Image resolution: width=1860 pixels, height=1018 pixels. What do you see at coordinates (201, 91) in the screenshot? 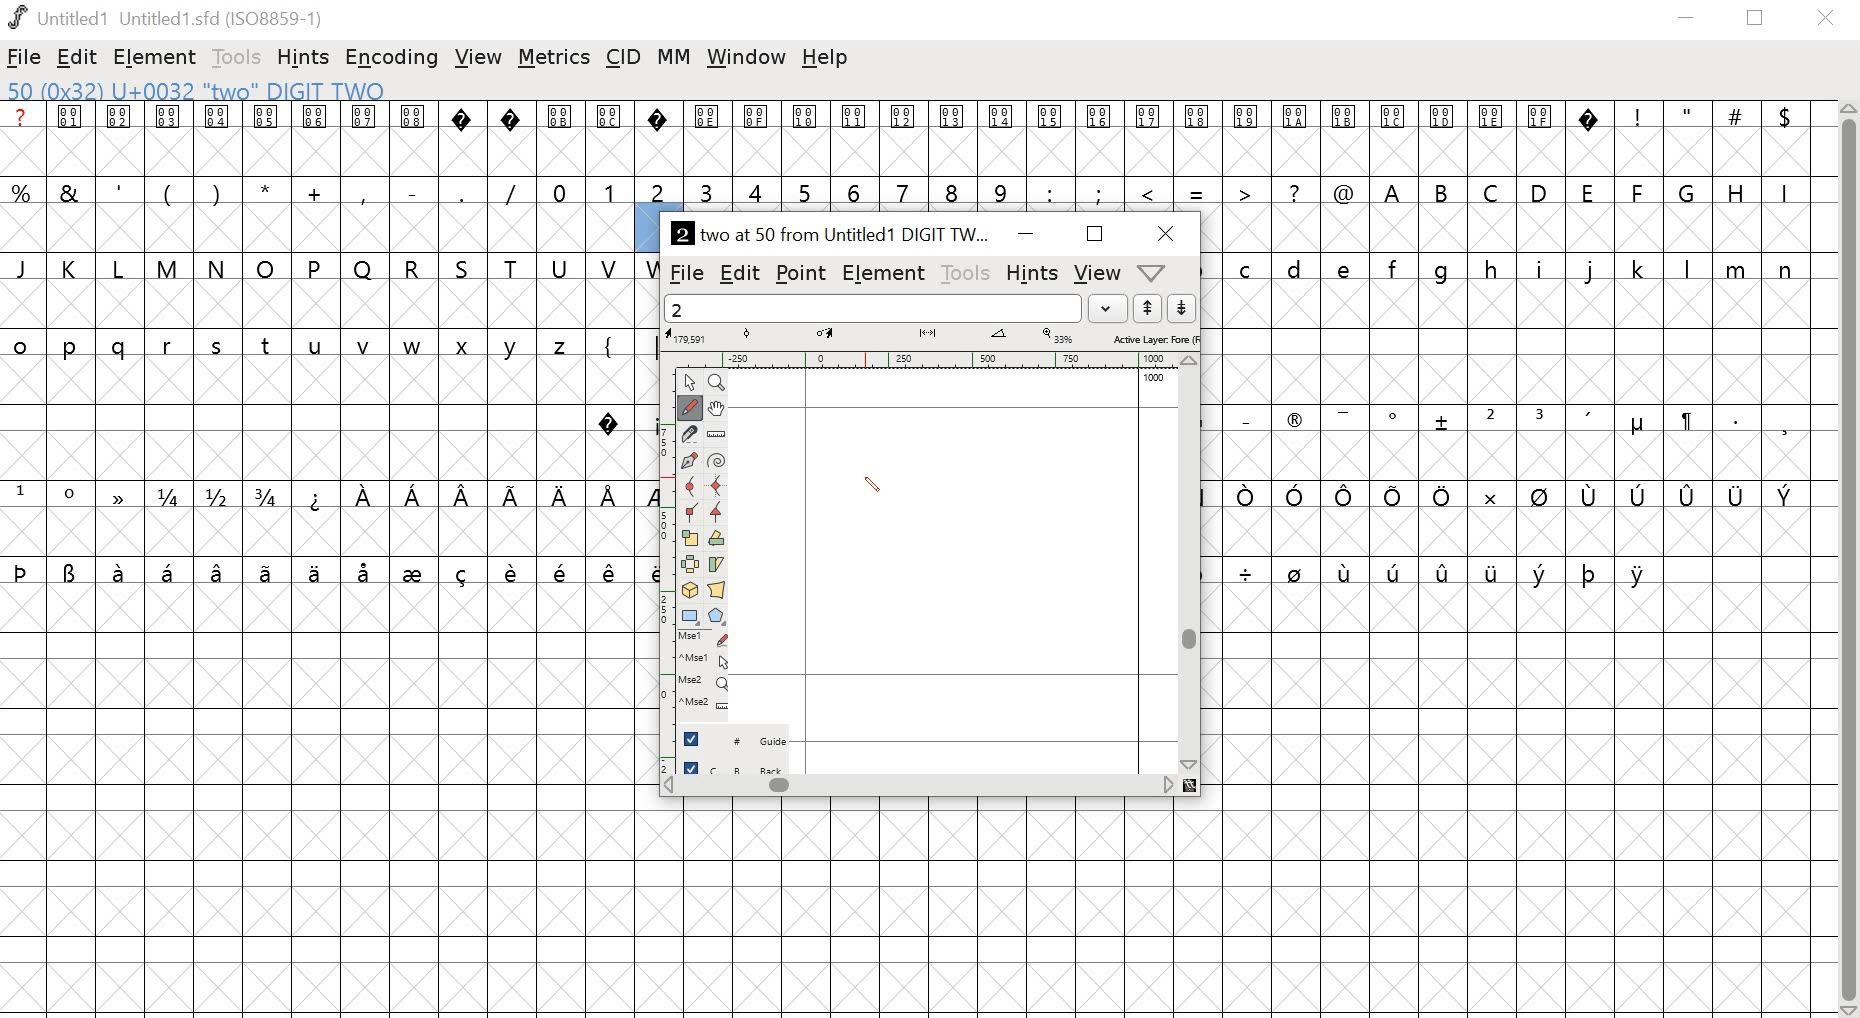
I see `50 (0x32) U+0032 "two" DIGIT TWO` at bounding box center [201, 91].